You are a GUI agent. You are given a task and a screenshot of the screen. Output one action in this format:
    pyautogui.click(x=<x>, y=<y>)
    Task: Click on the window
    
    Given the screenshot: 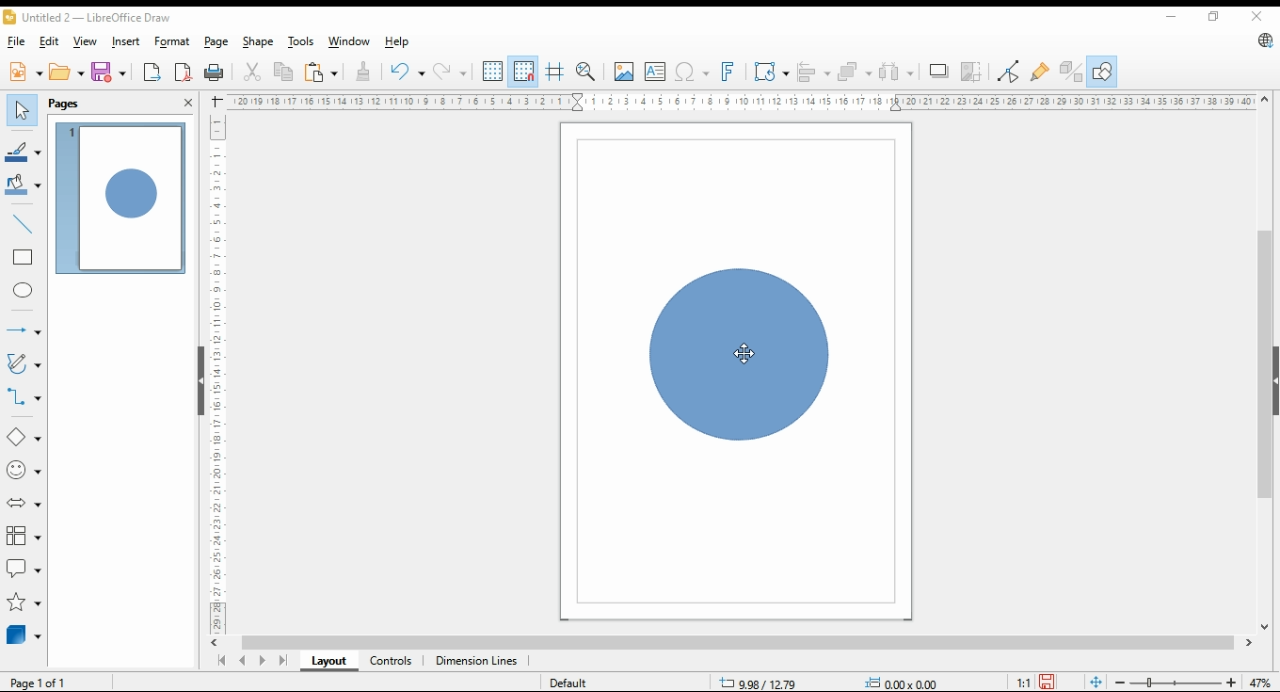 What is the action you would take?
    pyautogui.click(x=349, y=41)
    